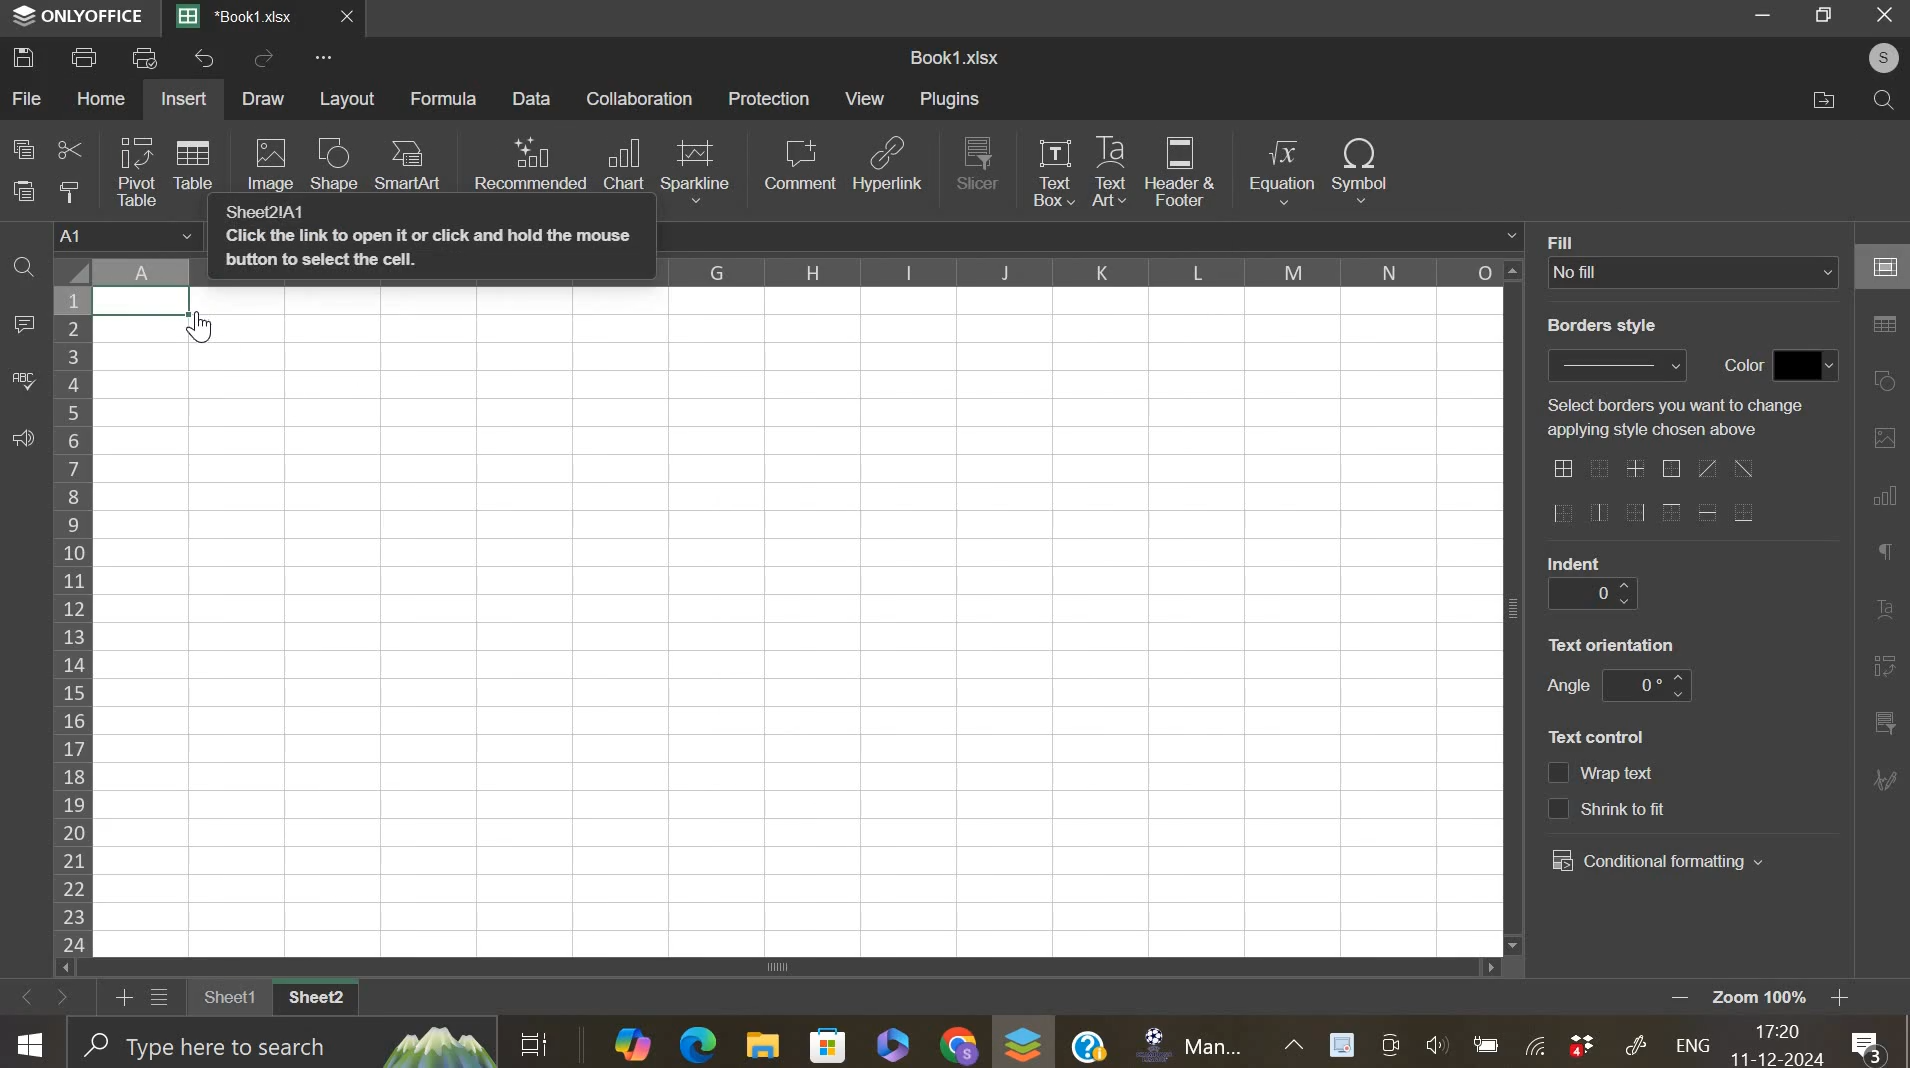 This screenshot has width=1910, height=1068. I want to click on text, so click(1674, 417).